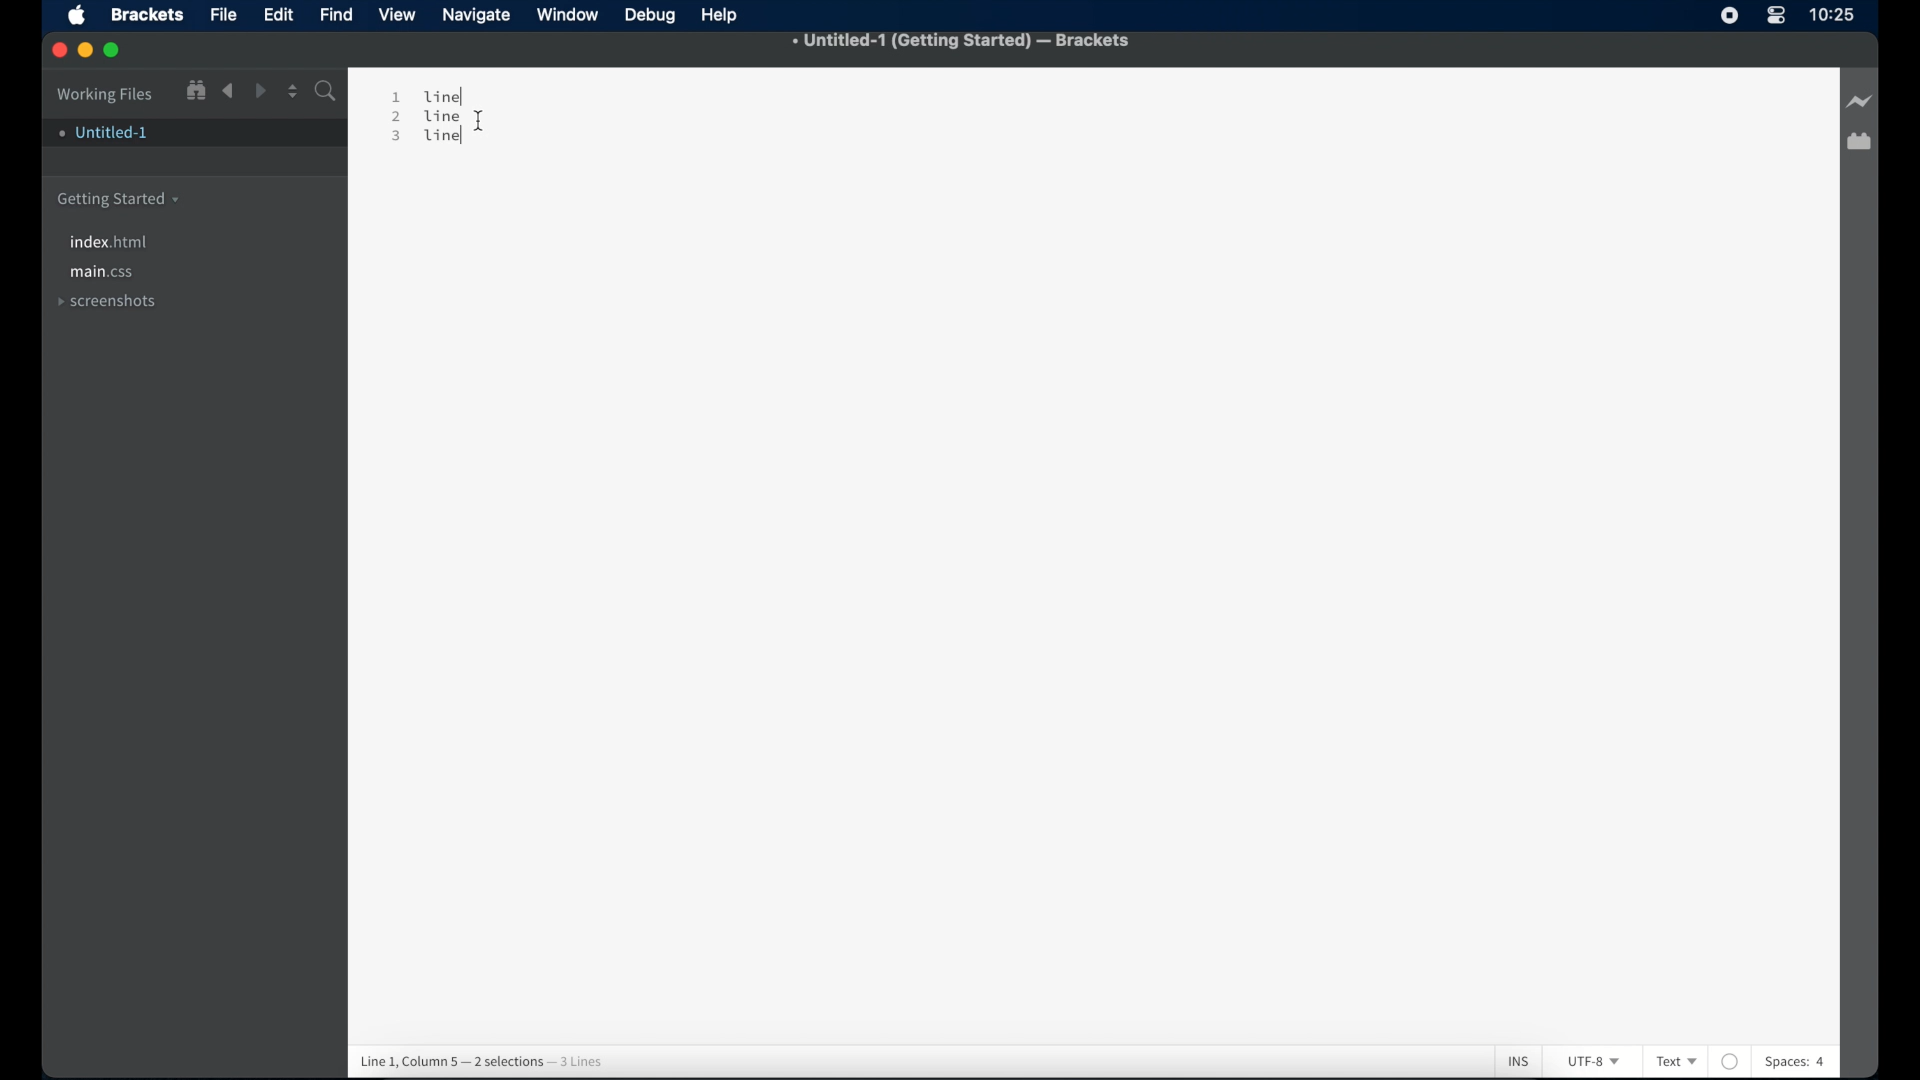 The width and height of the screenshot is (1920, 1080). Describe the element at coordinates (87, 51) in the screenshot. I see `minimize` at that location.